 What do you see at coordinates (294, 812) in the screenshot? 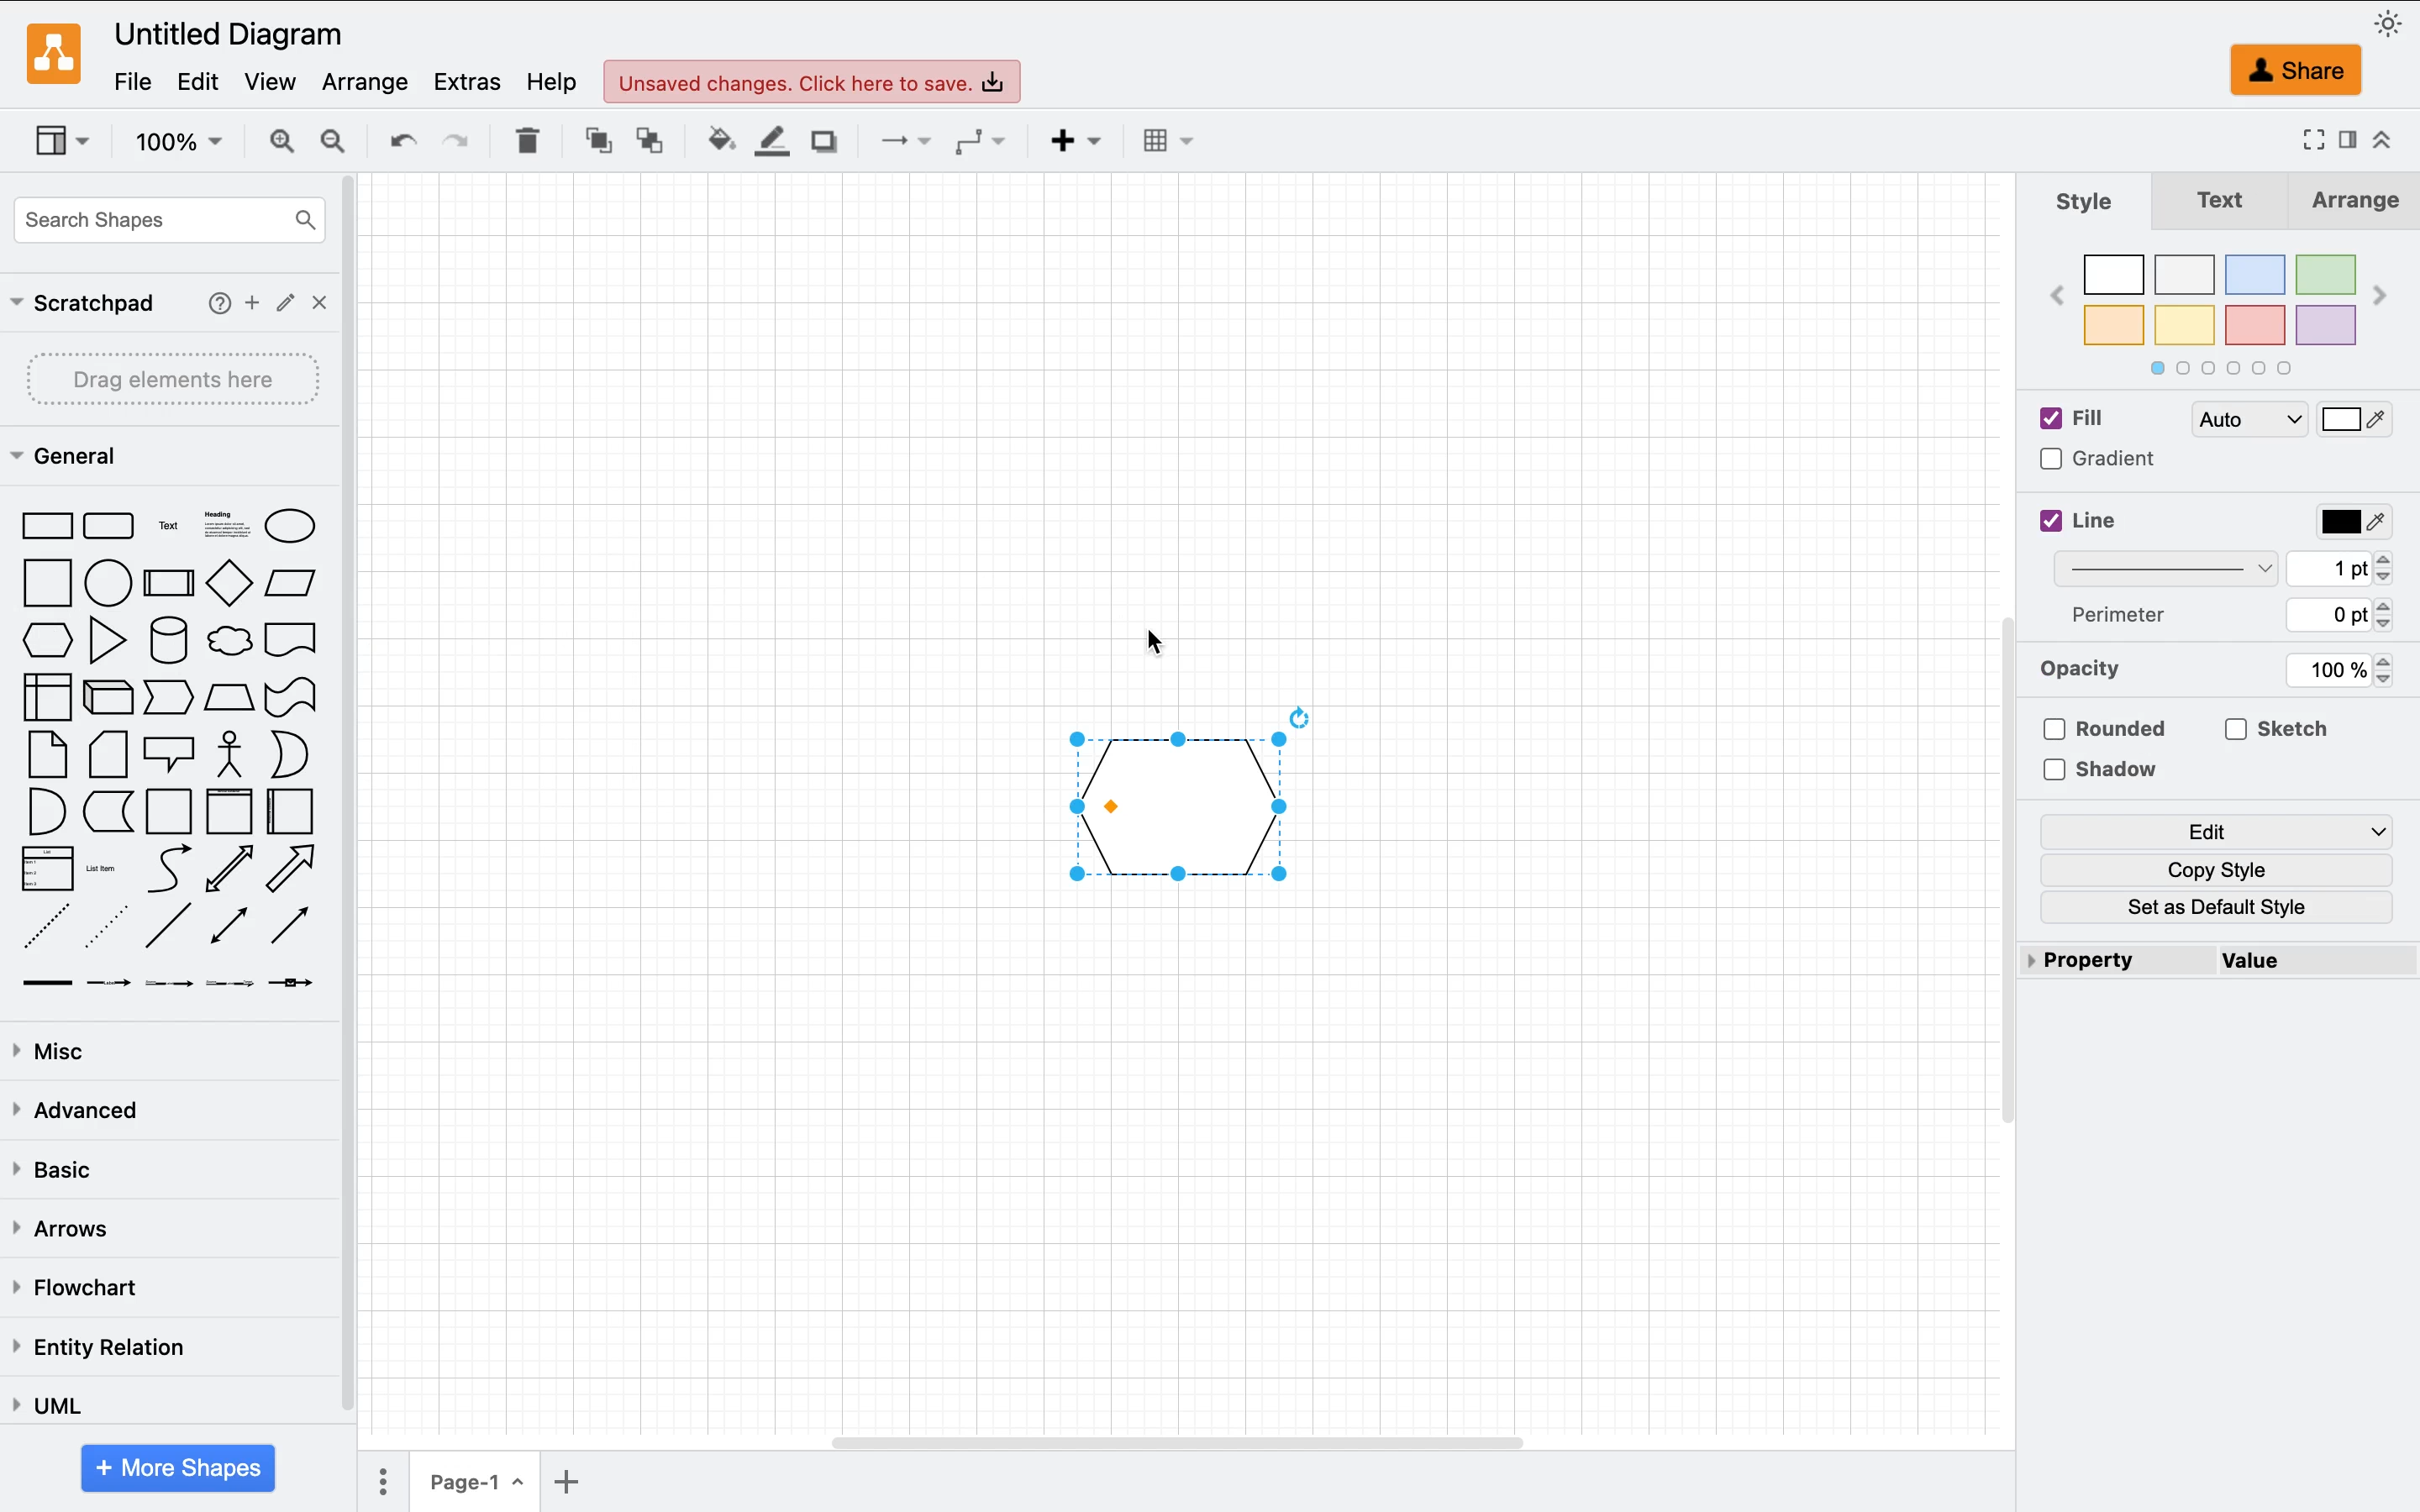
I see `horizontal container` at bounding box center [294, 812].